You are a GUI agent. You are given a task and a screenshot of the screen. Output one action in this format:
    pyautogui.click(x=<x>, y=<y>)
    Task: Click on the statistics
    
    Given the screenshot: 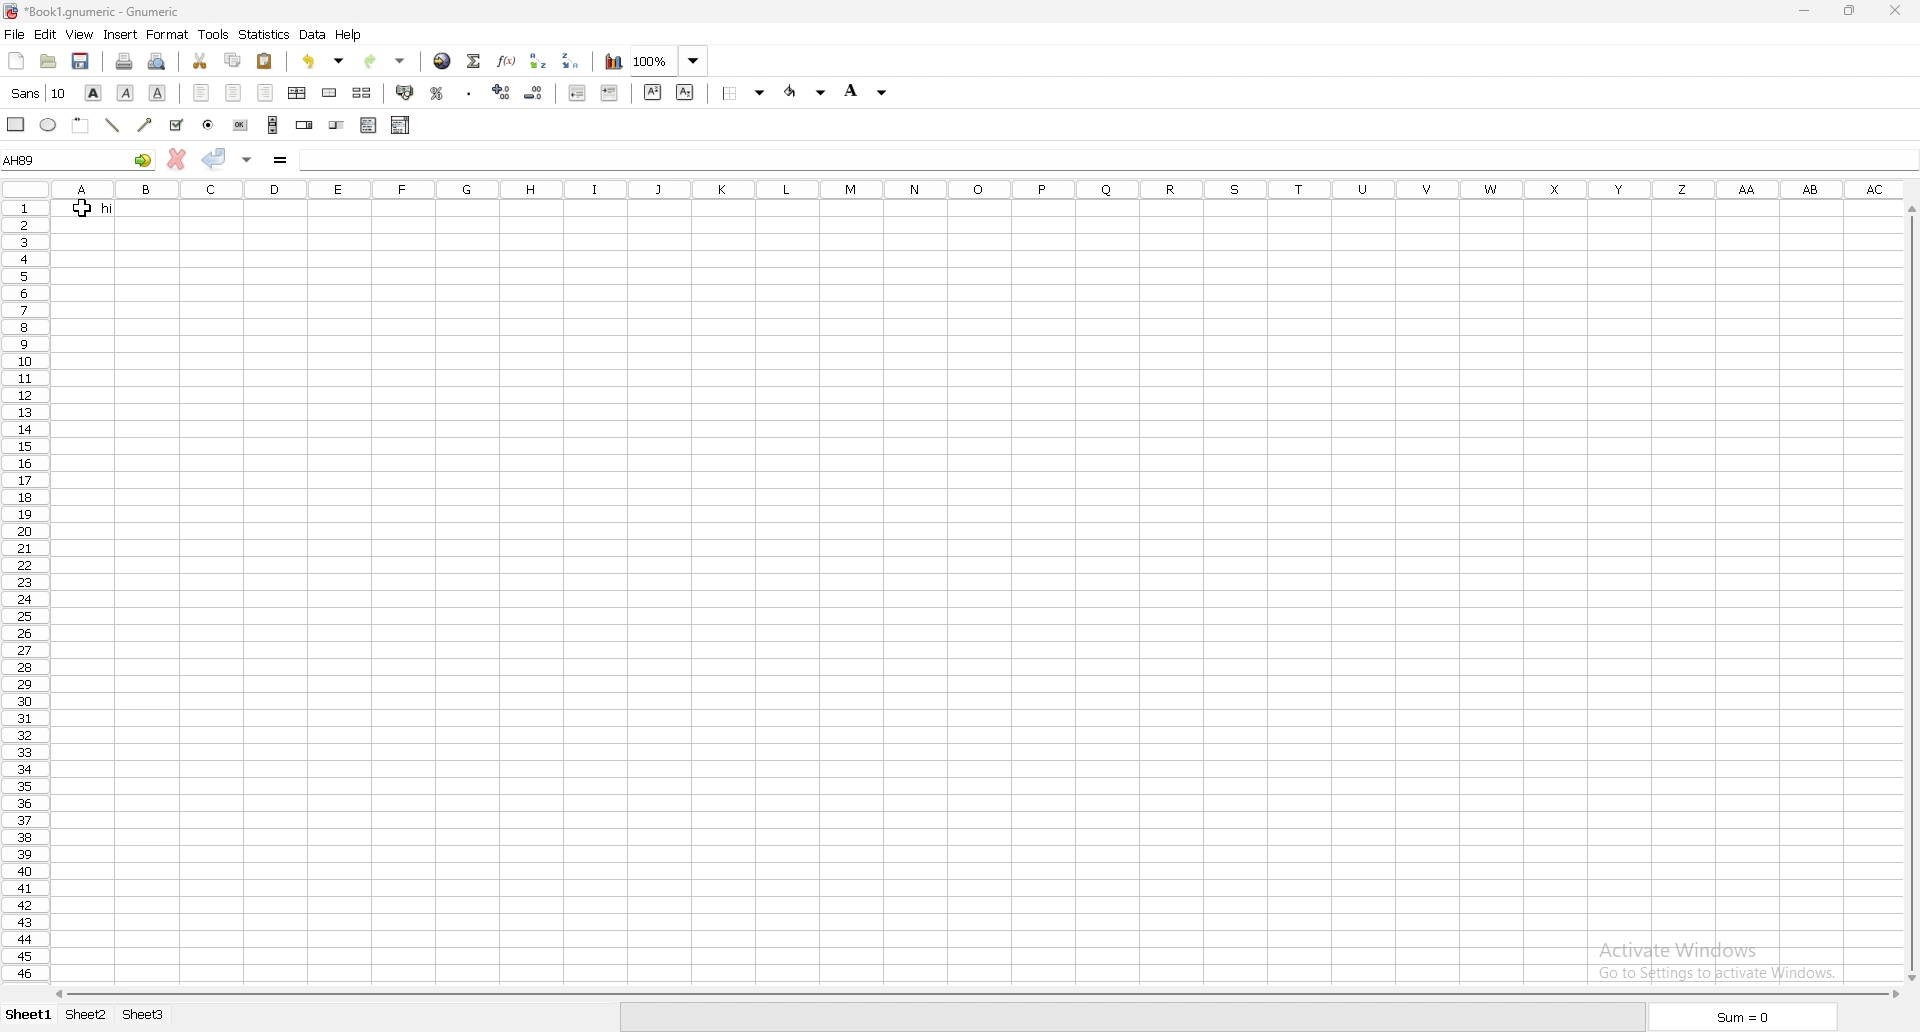 What is the action you would take?
    pyautogui.click(x=264, y=34)
    